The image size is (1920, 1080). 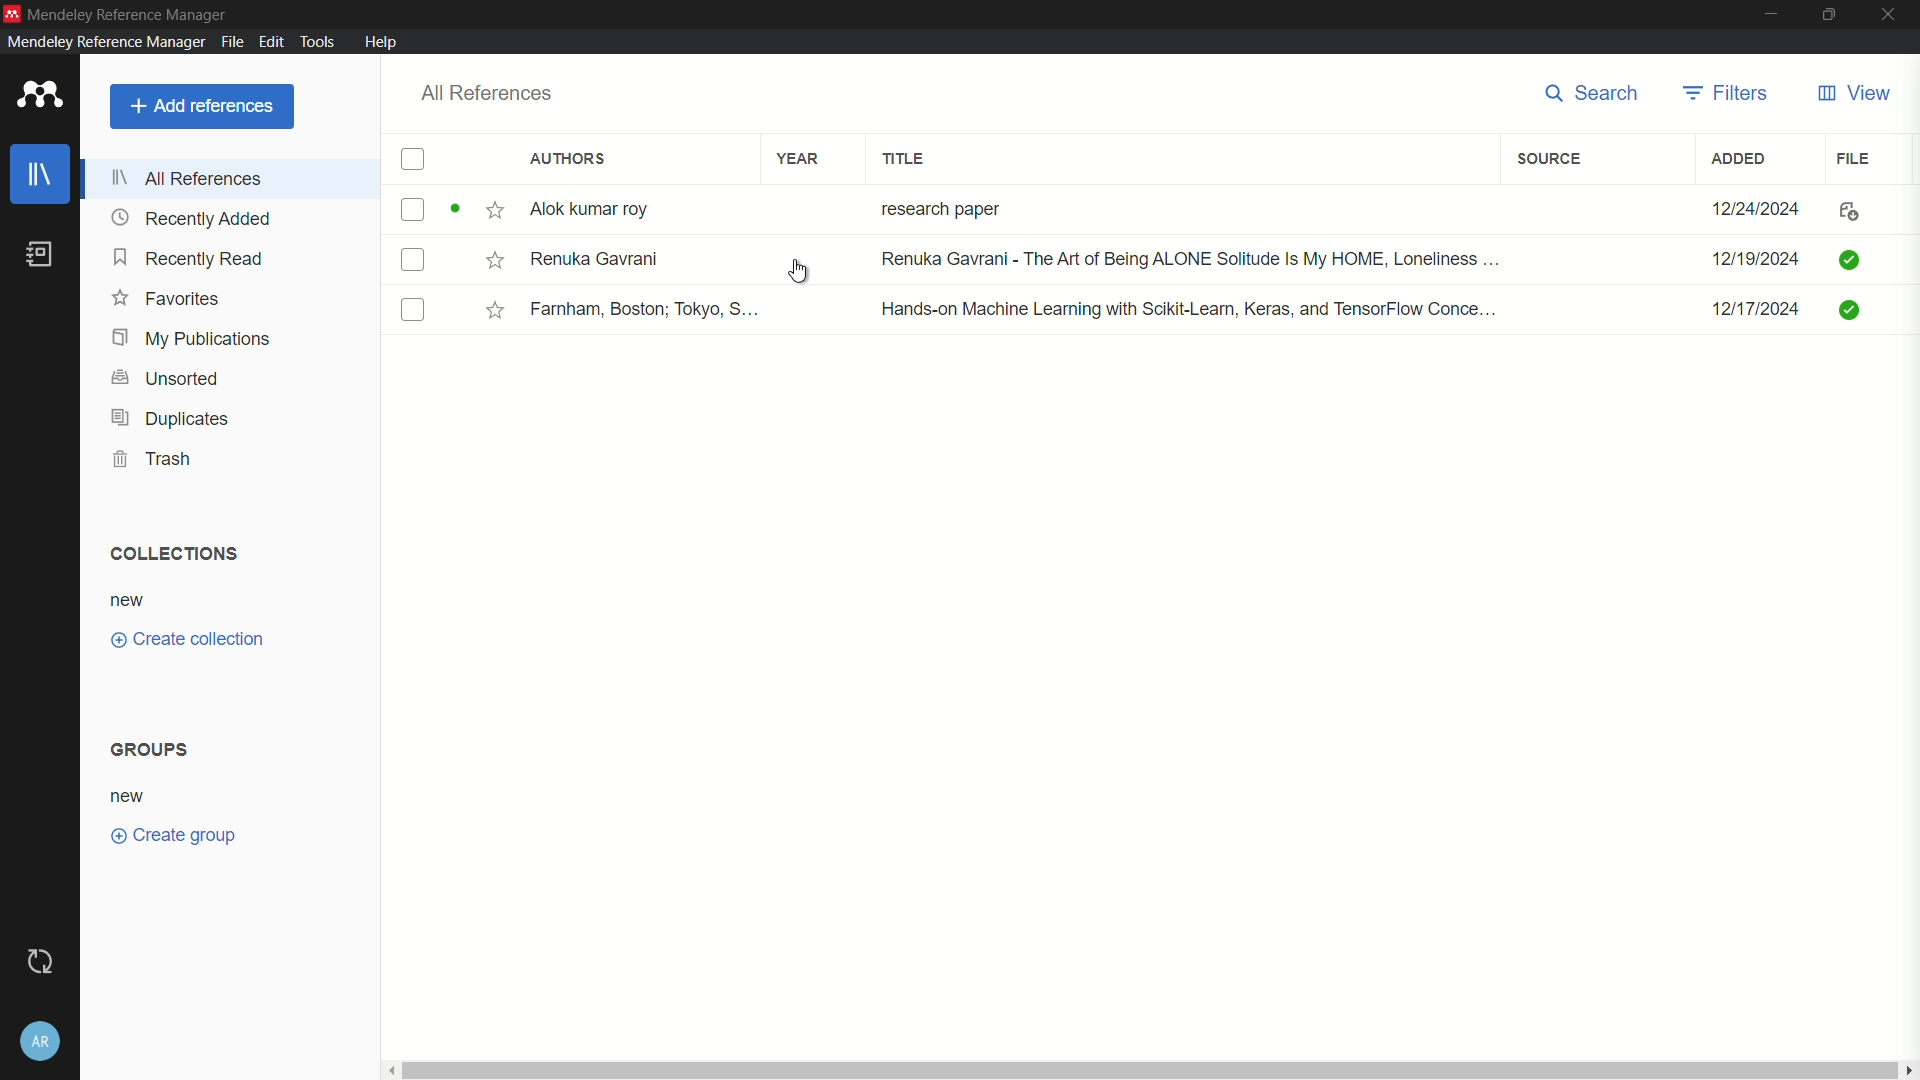 I want to click on favorites, so click(x=164, y=299).